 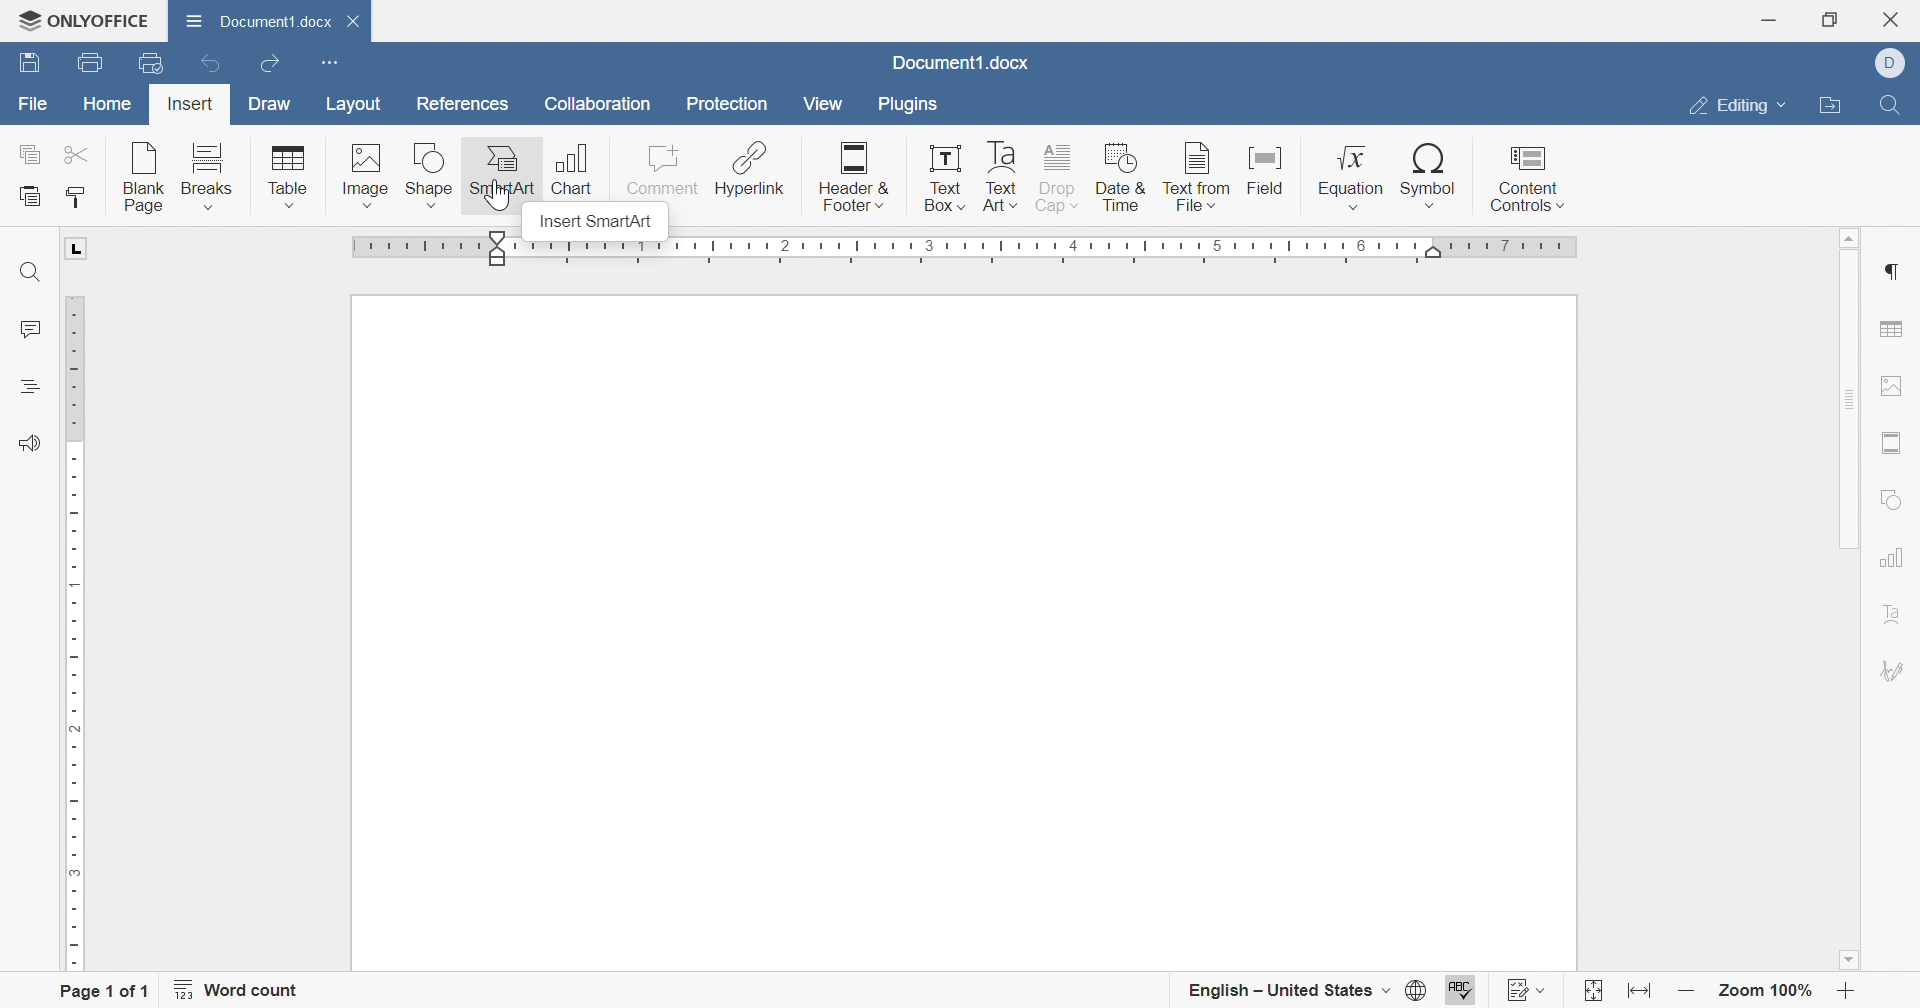 What do you see at coordinates (368, 177) in the screenshot?
I see `Image` at bounding box center [368, 177].